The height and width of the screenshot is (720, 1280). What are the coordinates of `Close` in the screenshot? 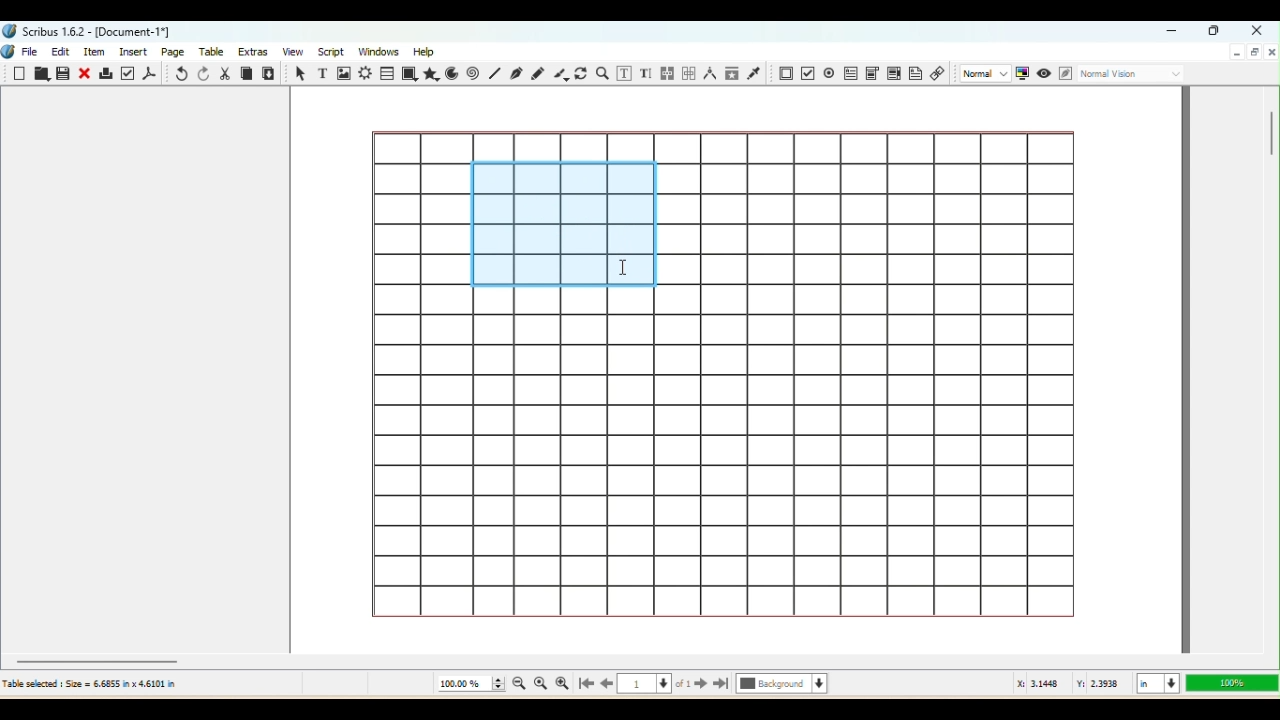 It's located at (86, 73).